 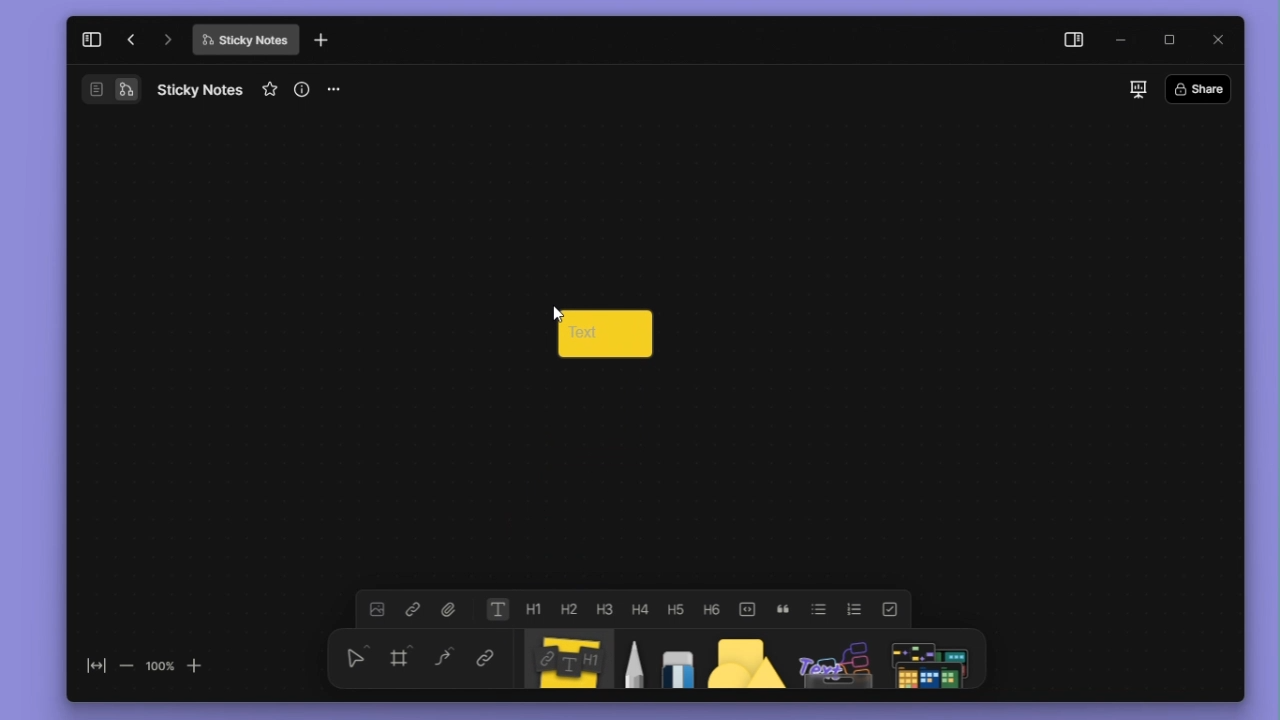 What do you see at coordinates (1198, 89) in the screenshot?
I see `Share ` at bounding box center [1198, 89].